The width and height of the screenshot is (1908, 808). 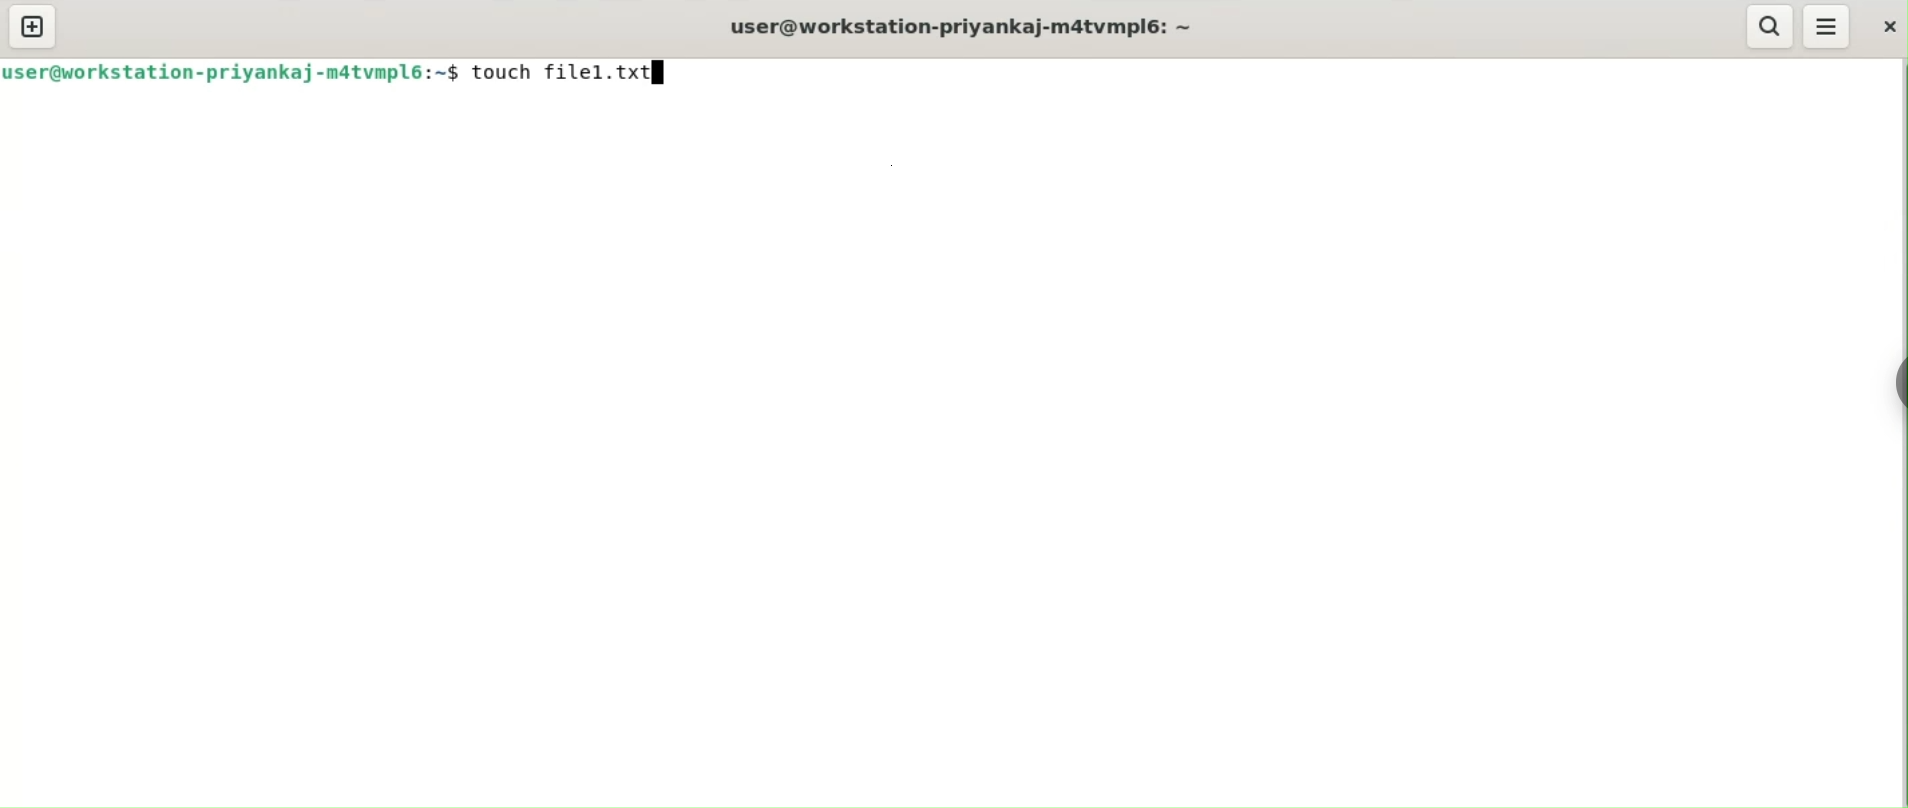 I want to click on ser@workstation-priyankaj-matvmpl6:~$ | |, so click(x=233, y=73).